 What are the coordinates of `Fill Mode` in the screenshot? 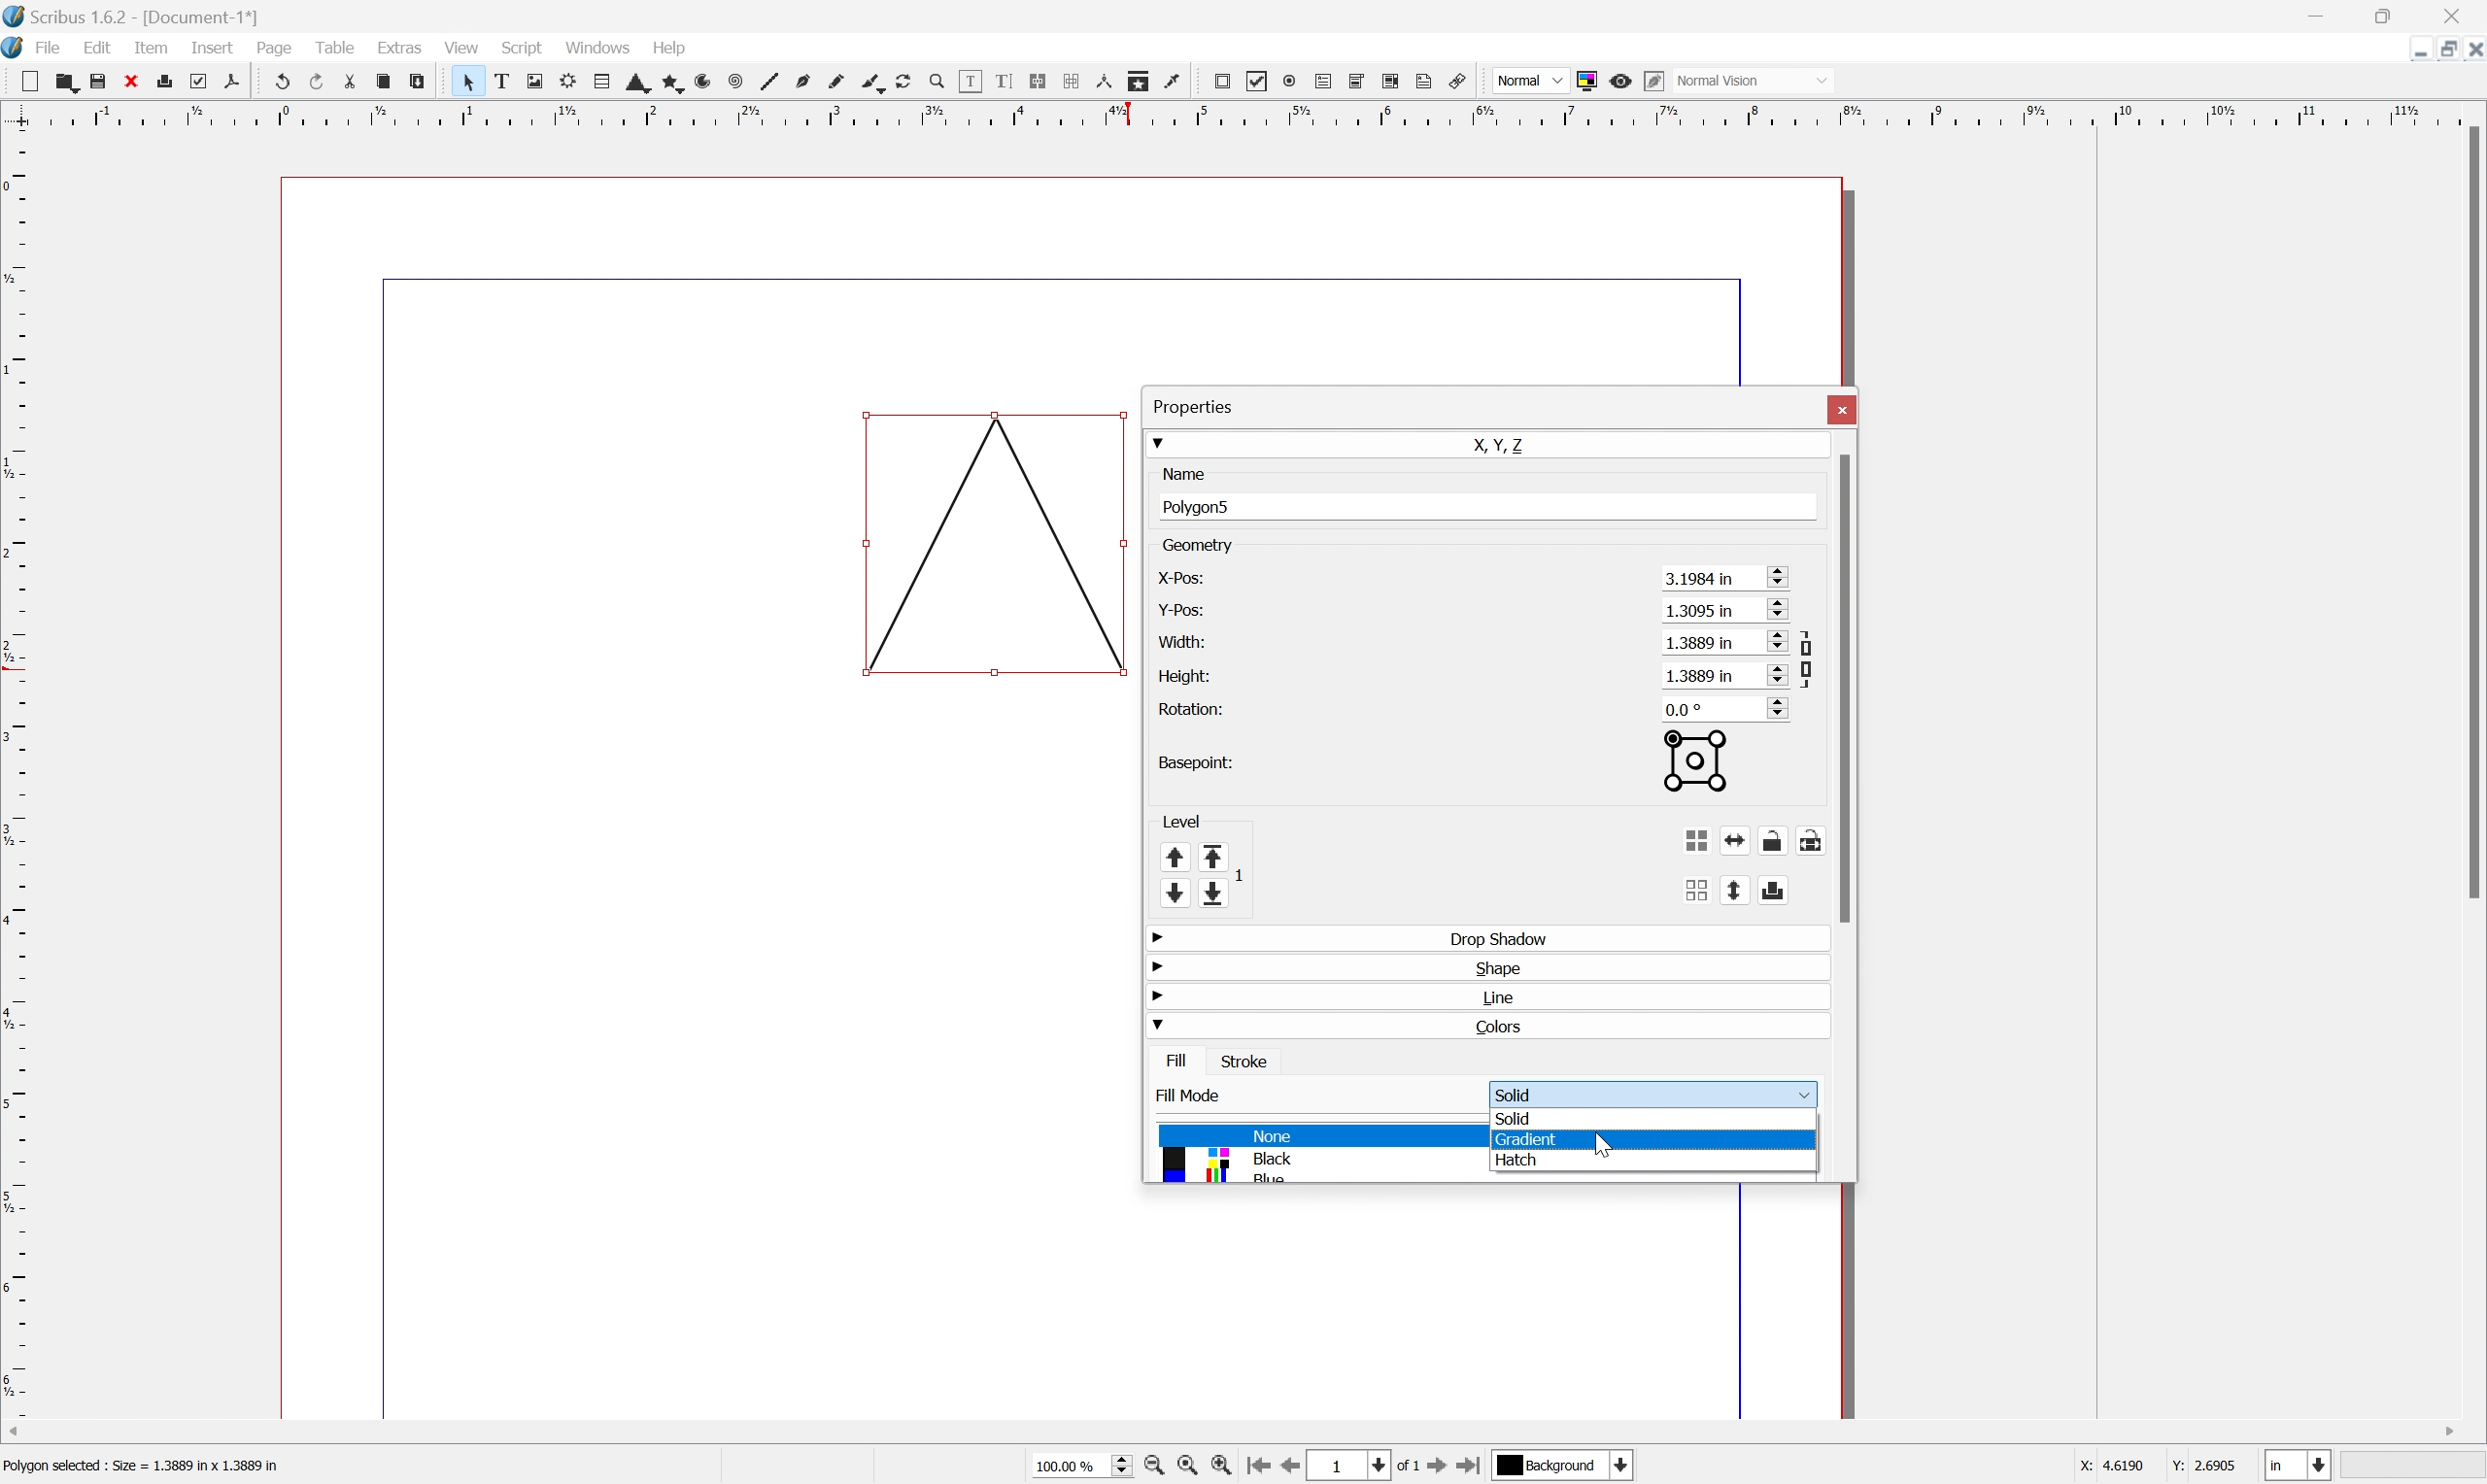 It's located at (1194, 1096).